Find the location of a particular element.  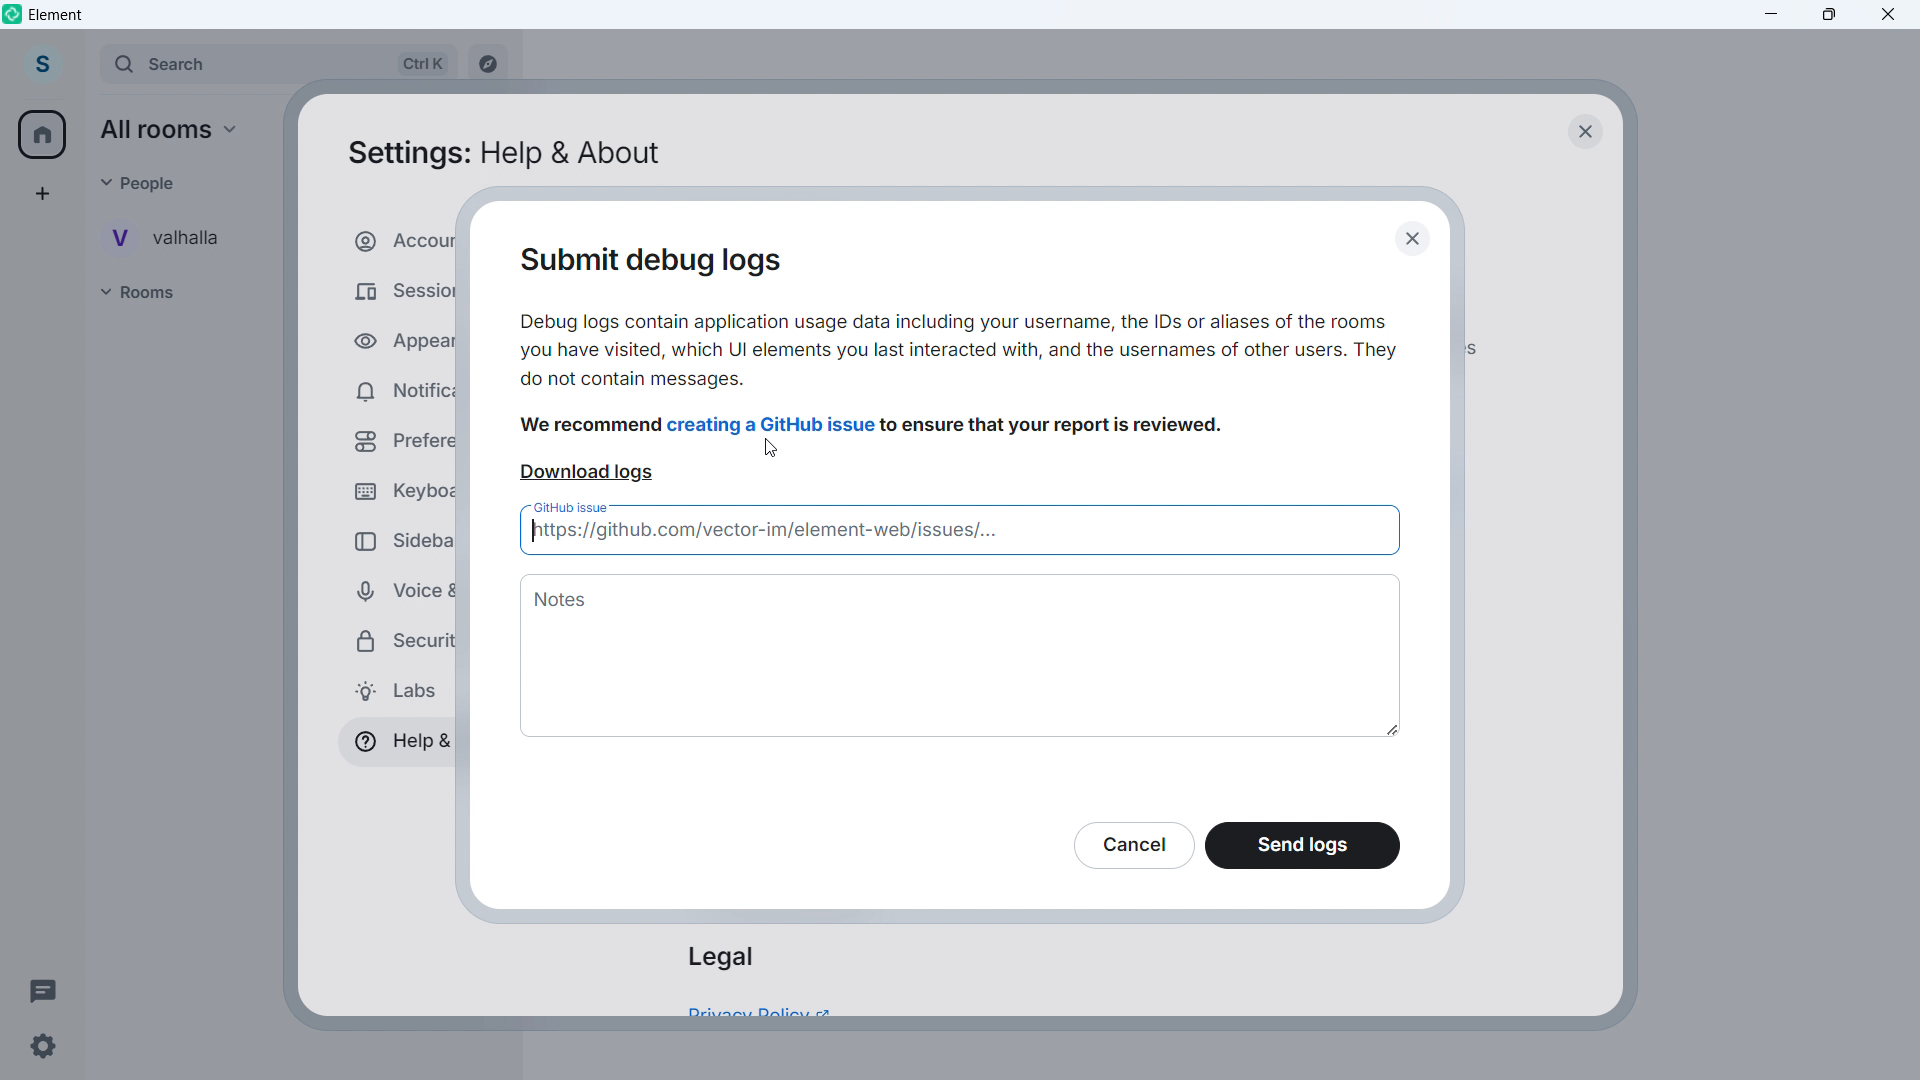

Threads  is located at coordinates (44, 989).